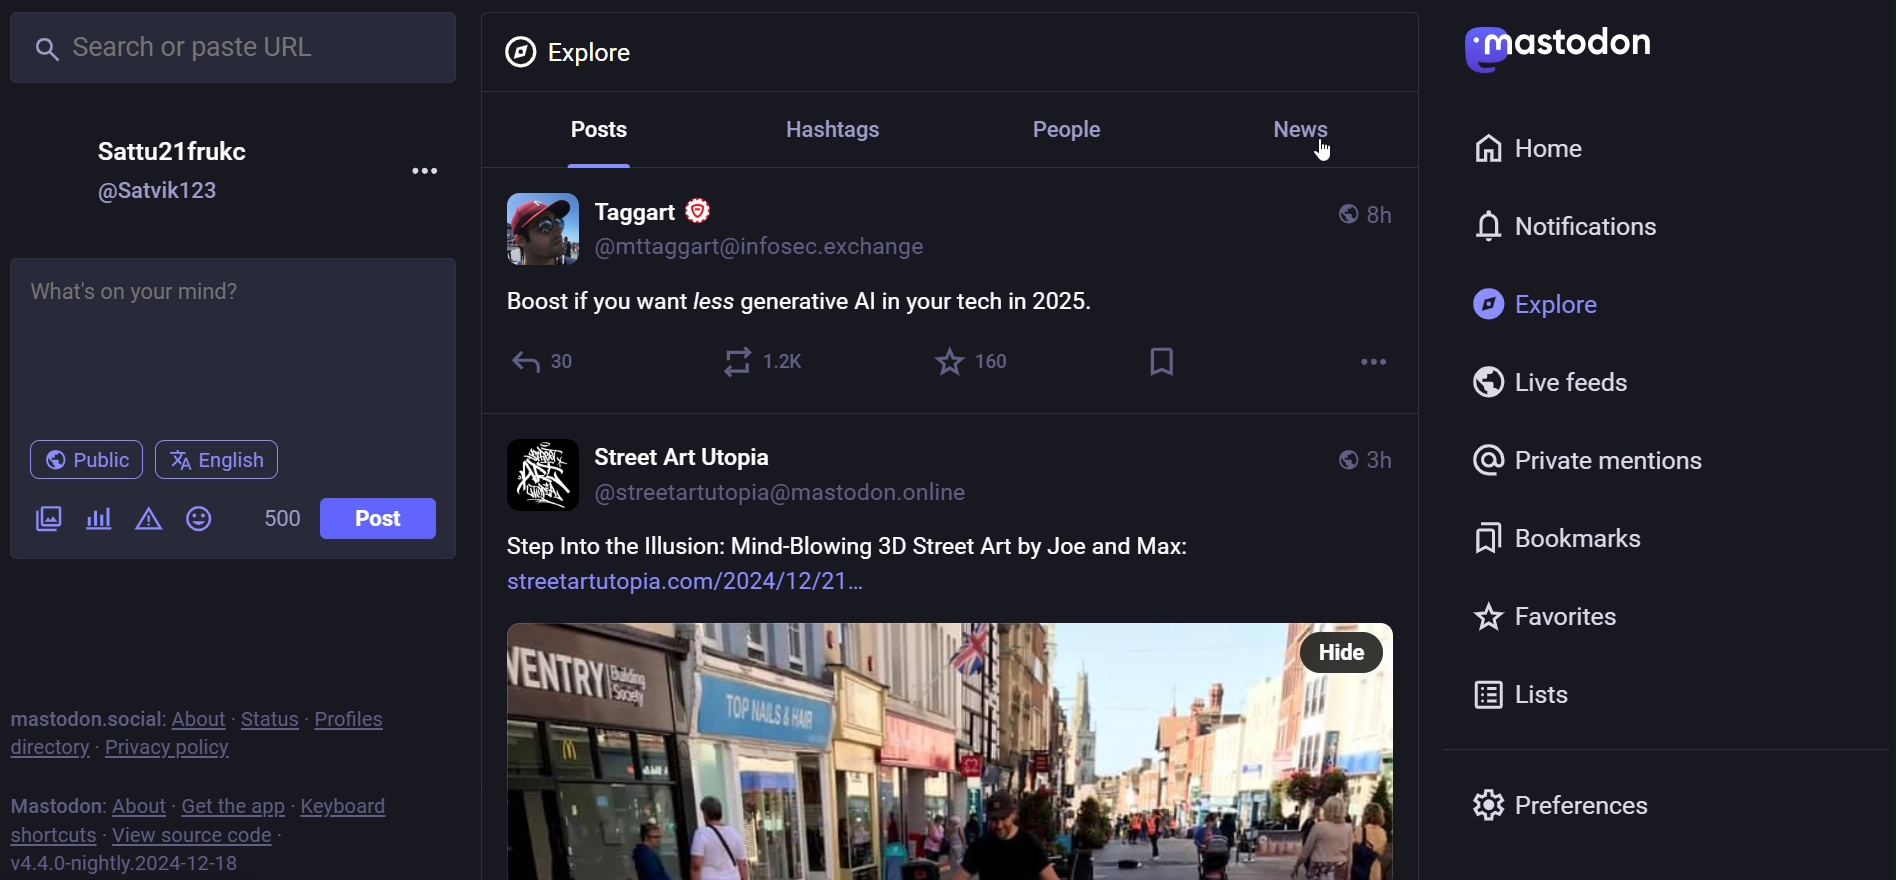 This screenshot has height=880, width=1896. Describe the element at coordinates (1561, 616) in the screenshot. I see `favorite` at that location.